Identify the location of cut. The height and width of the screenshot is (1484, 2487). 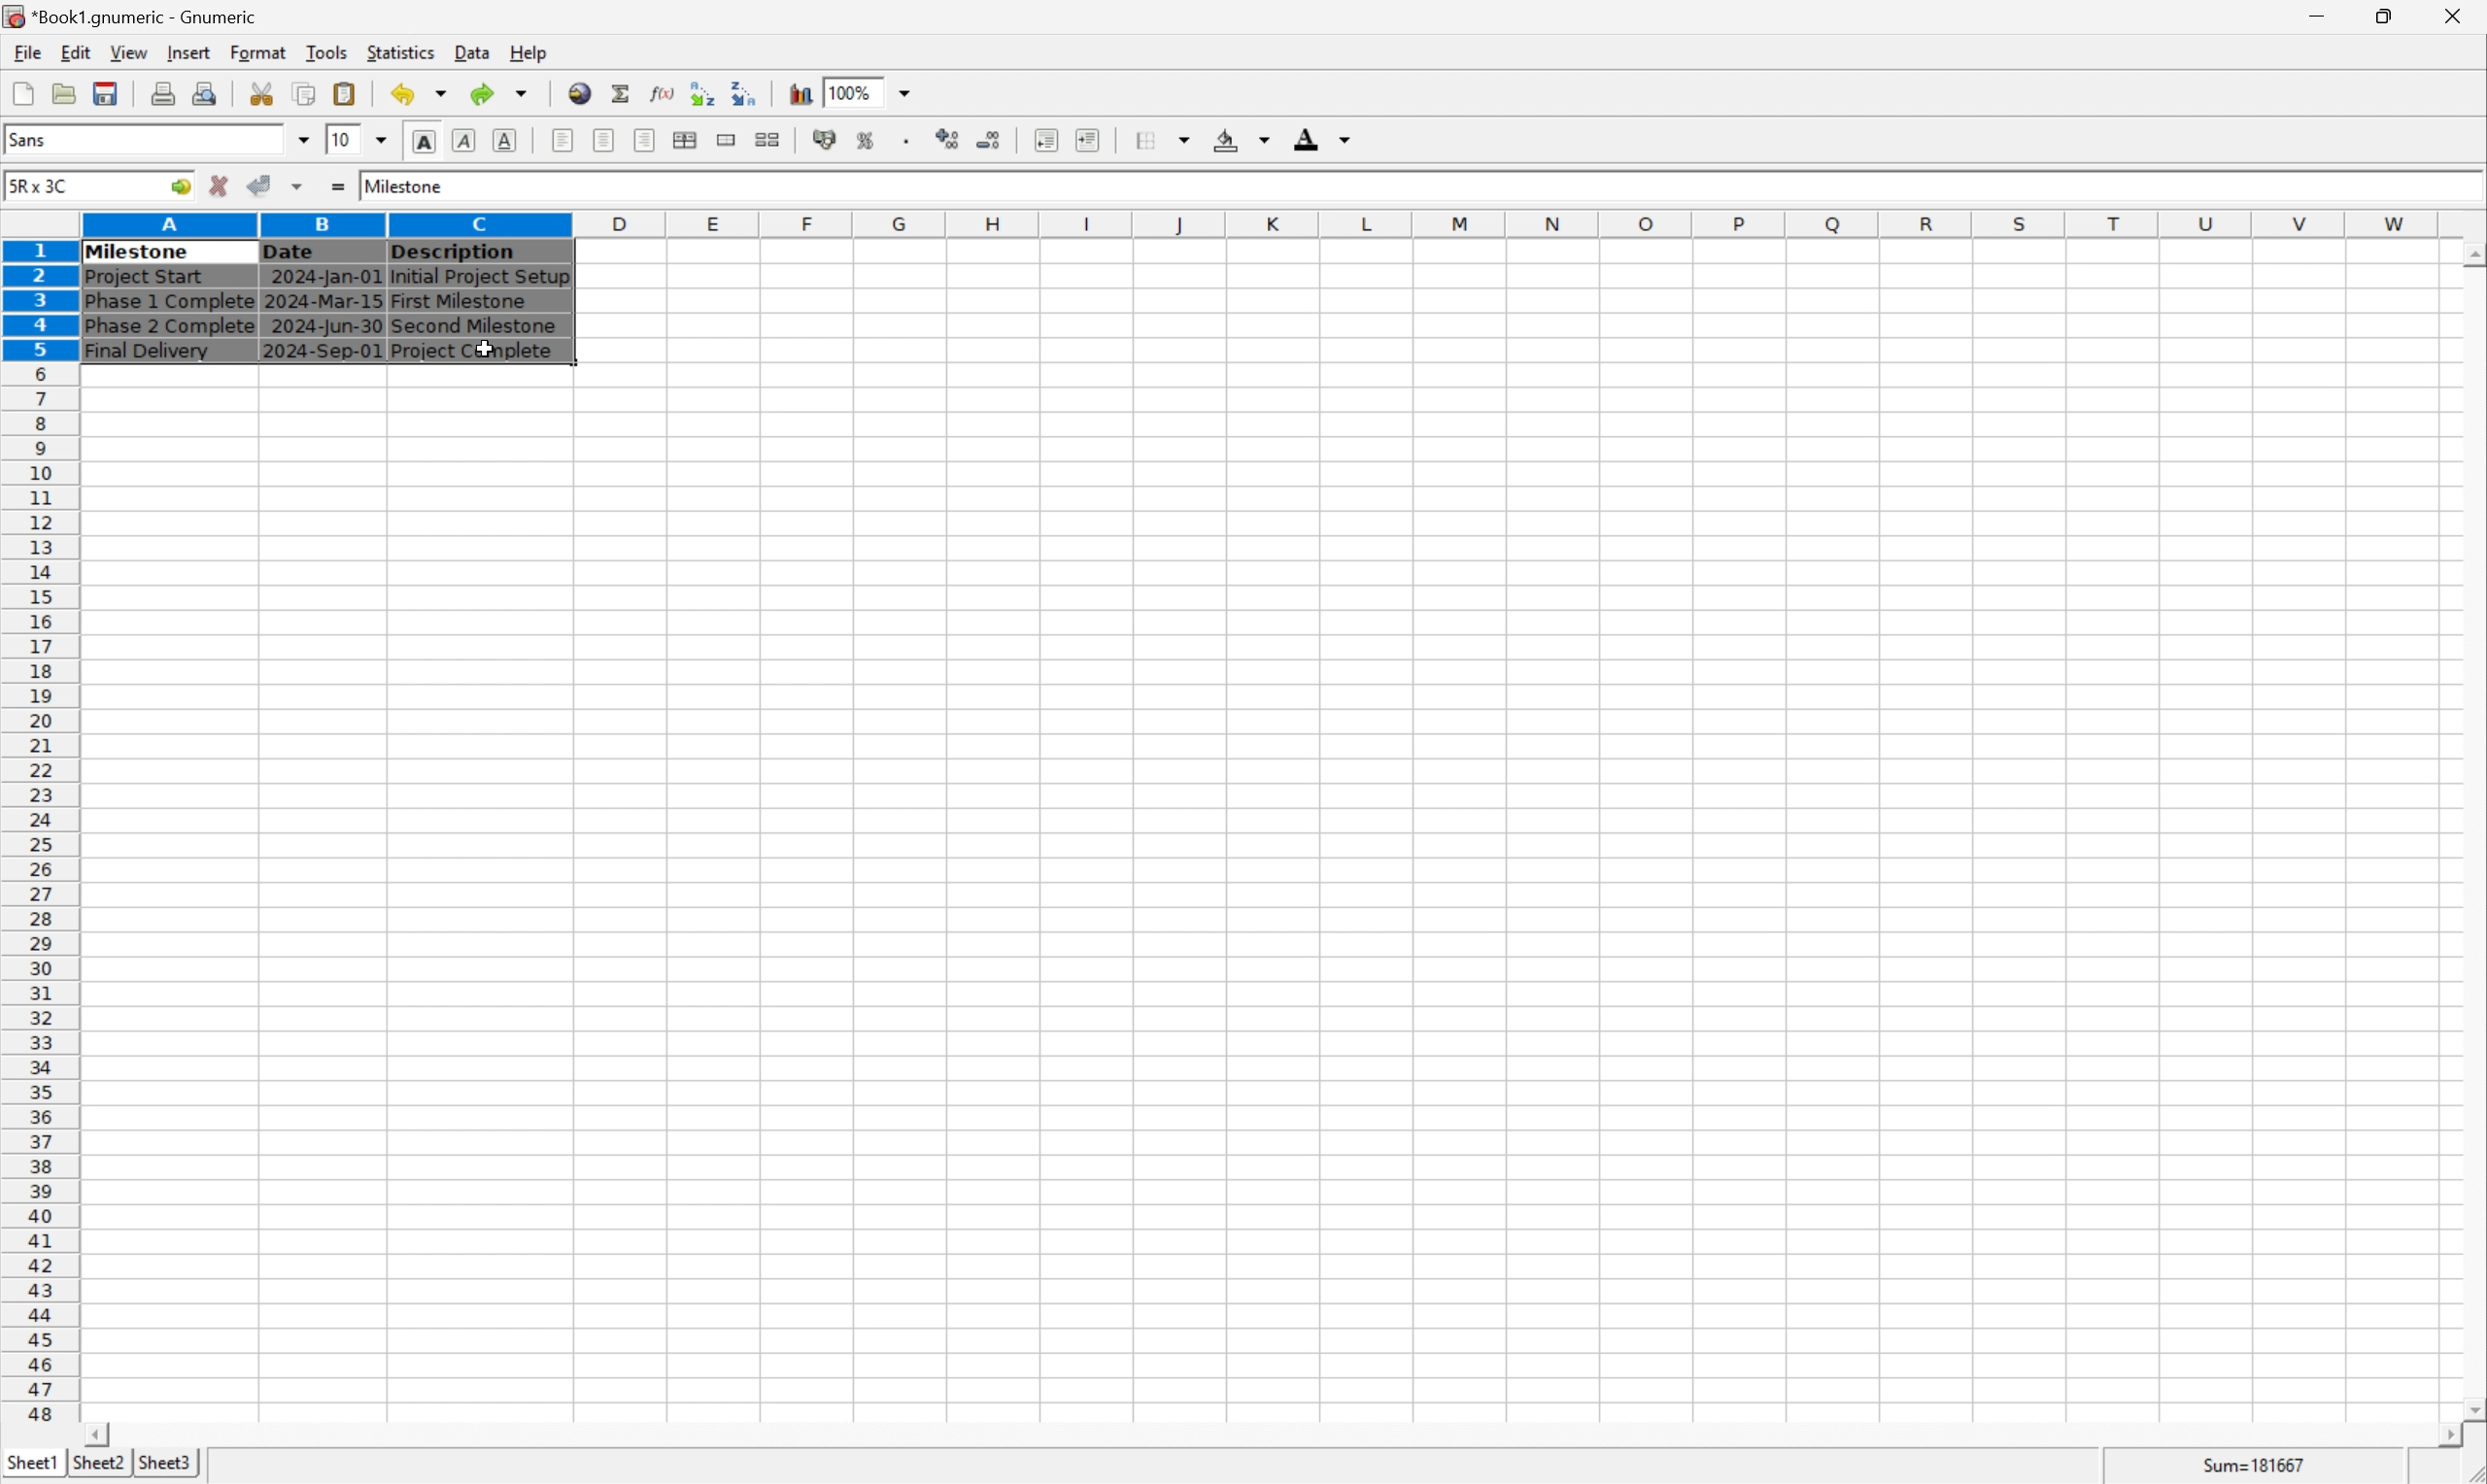
(263, 93).